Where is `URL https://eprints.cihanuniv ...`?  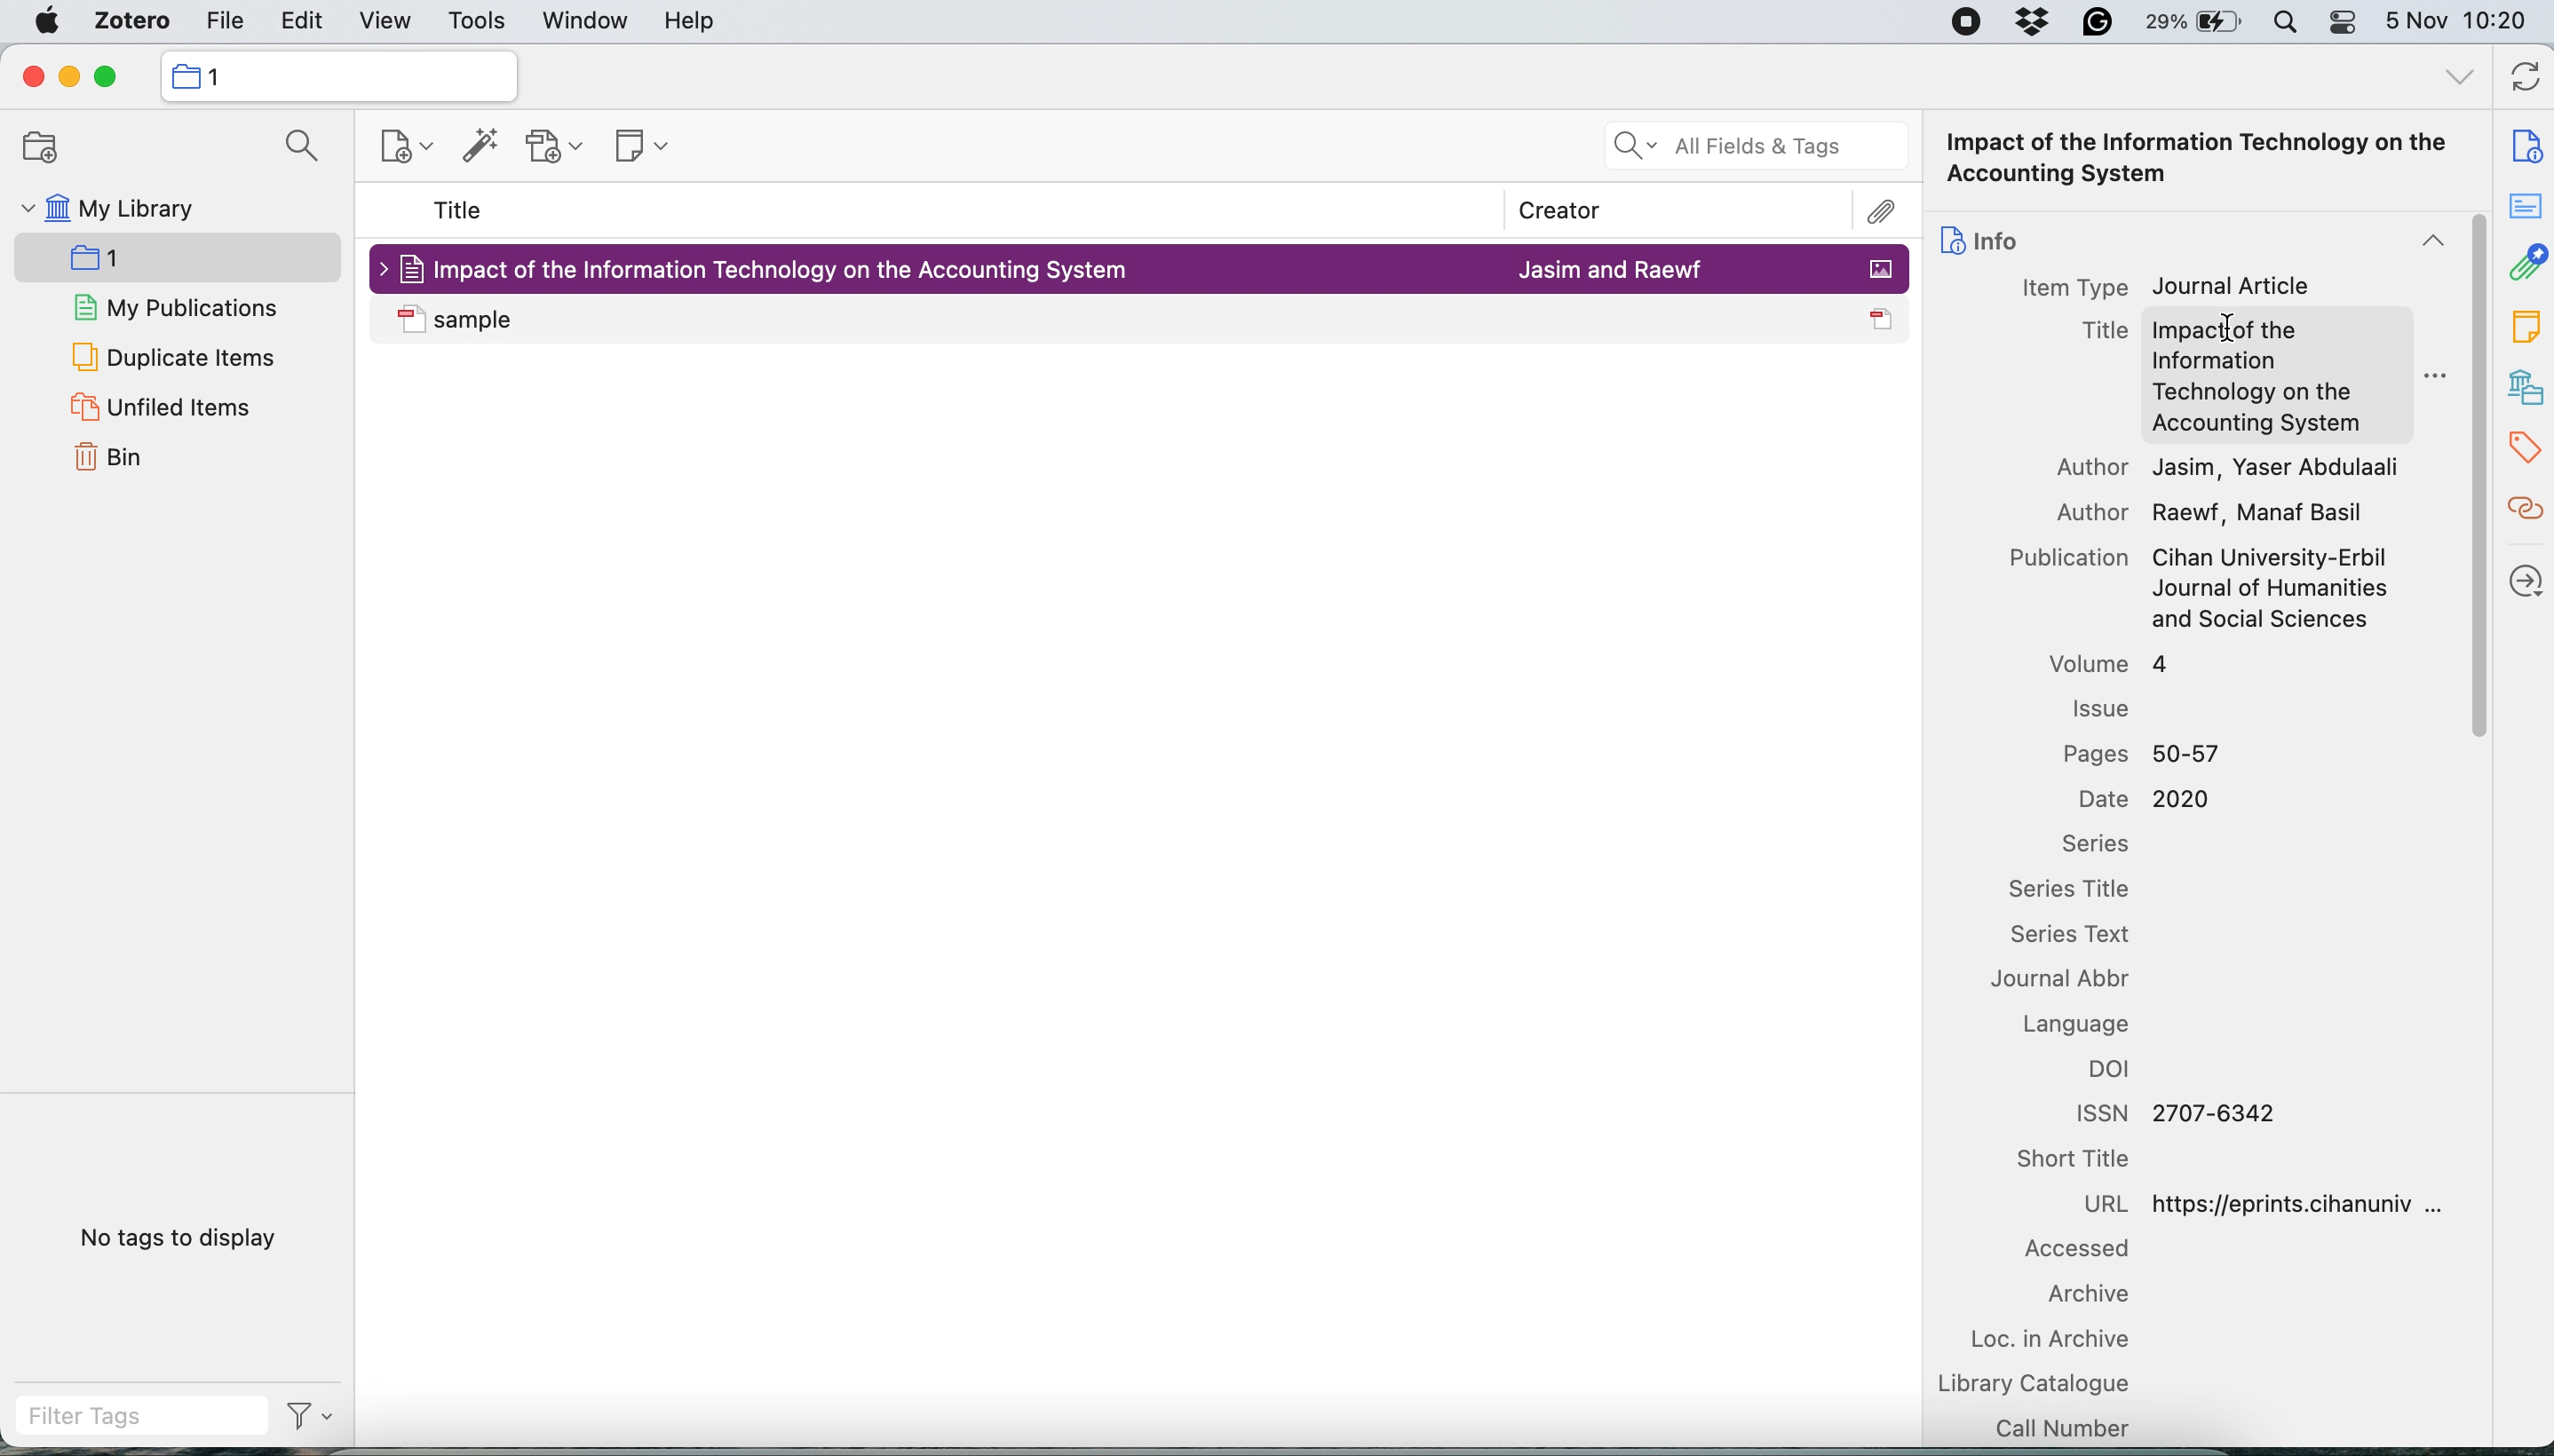
URL https://eprints.cihanuniv ... is located at coordinates (2262, 1203).